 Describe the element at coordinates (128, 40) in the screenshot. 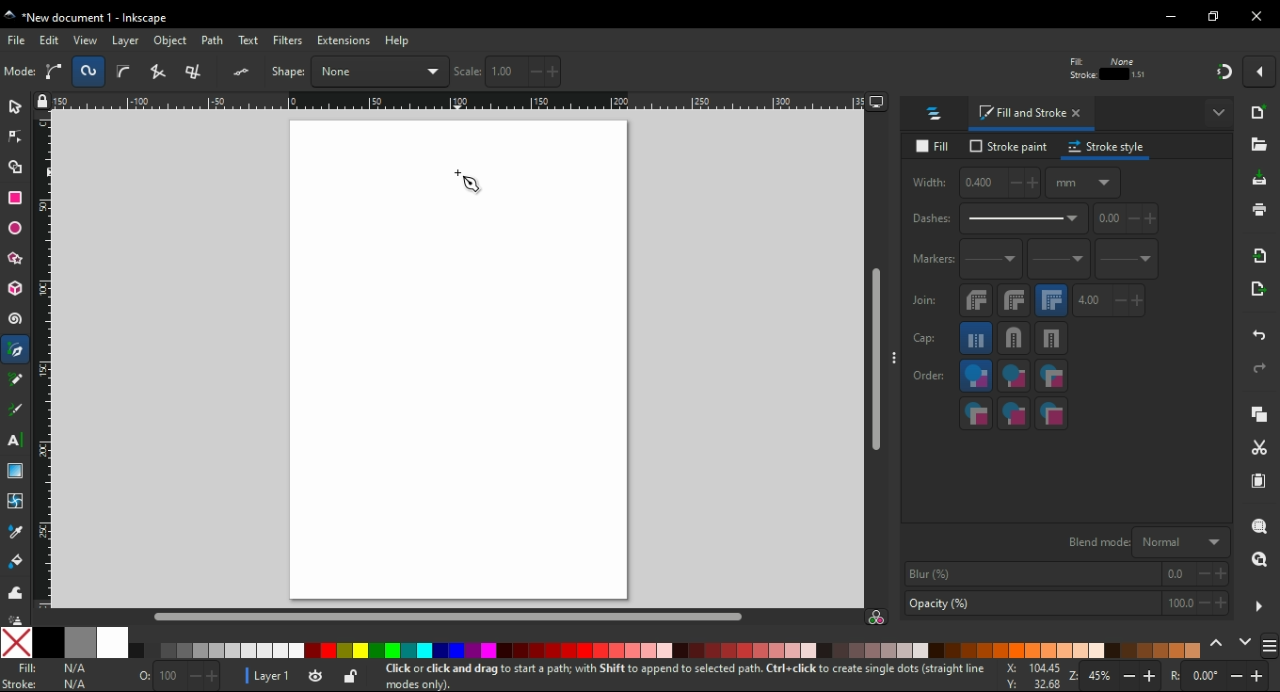

I see `layer` at that location.